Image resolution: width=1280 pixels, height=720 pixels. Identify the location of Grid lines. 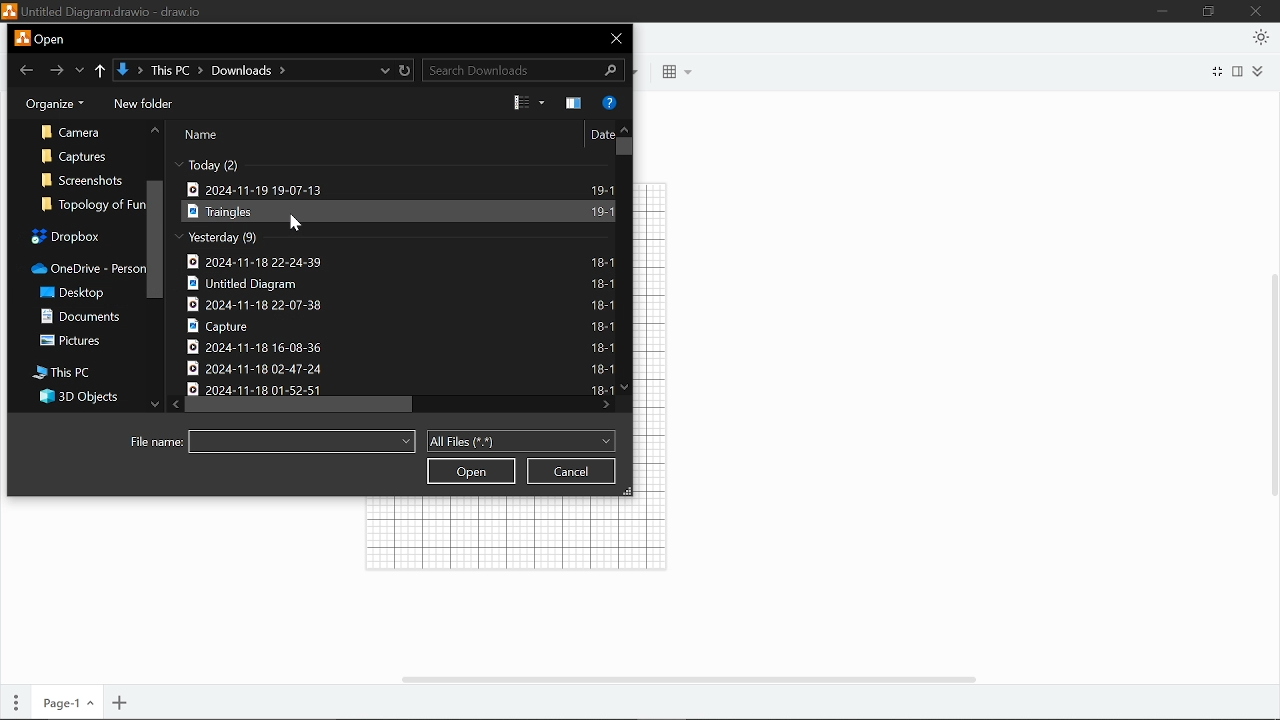
(500, 536).